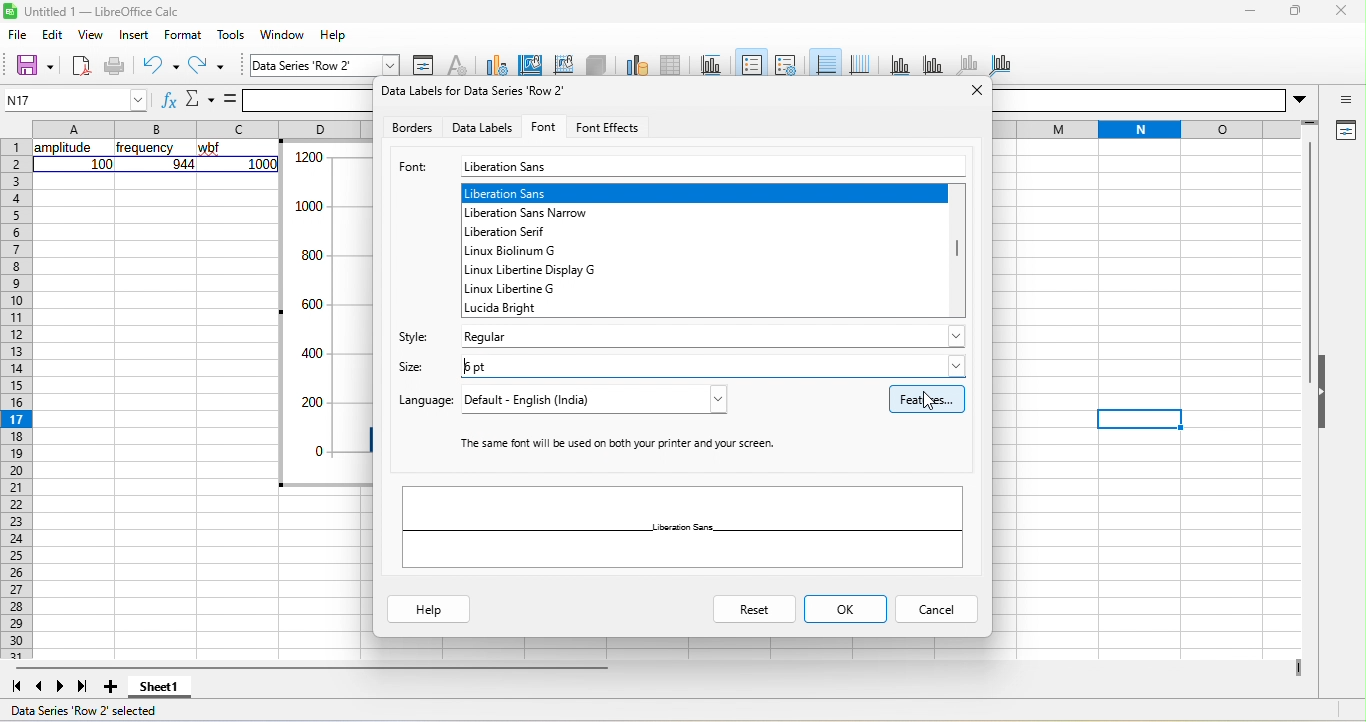  What do you see at coordinates (940, 63) in the screenshot?
I see `y axis` at bounding box center [940, 63].